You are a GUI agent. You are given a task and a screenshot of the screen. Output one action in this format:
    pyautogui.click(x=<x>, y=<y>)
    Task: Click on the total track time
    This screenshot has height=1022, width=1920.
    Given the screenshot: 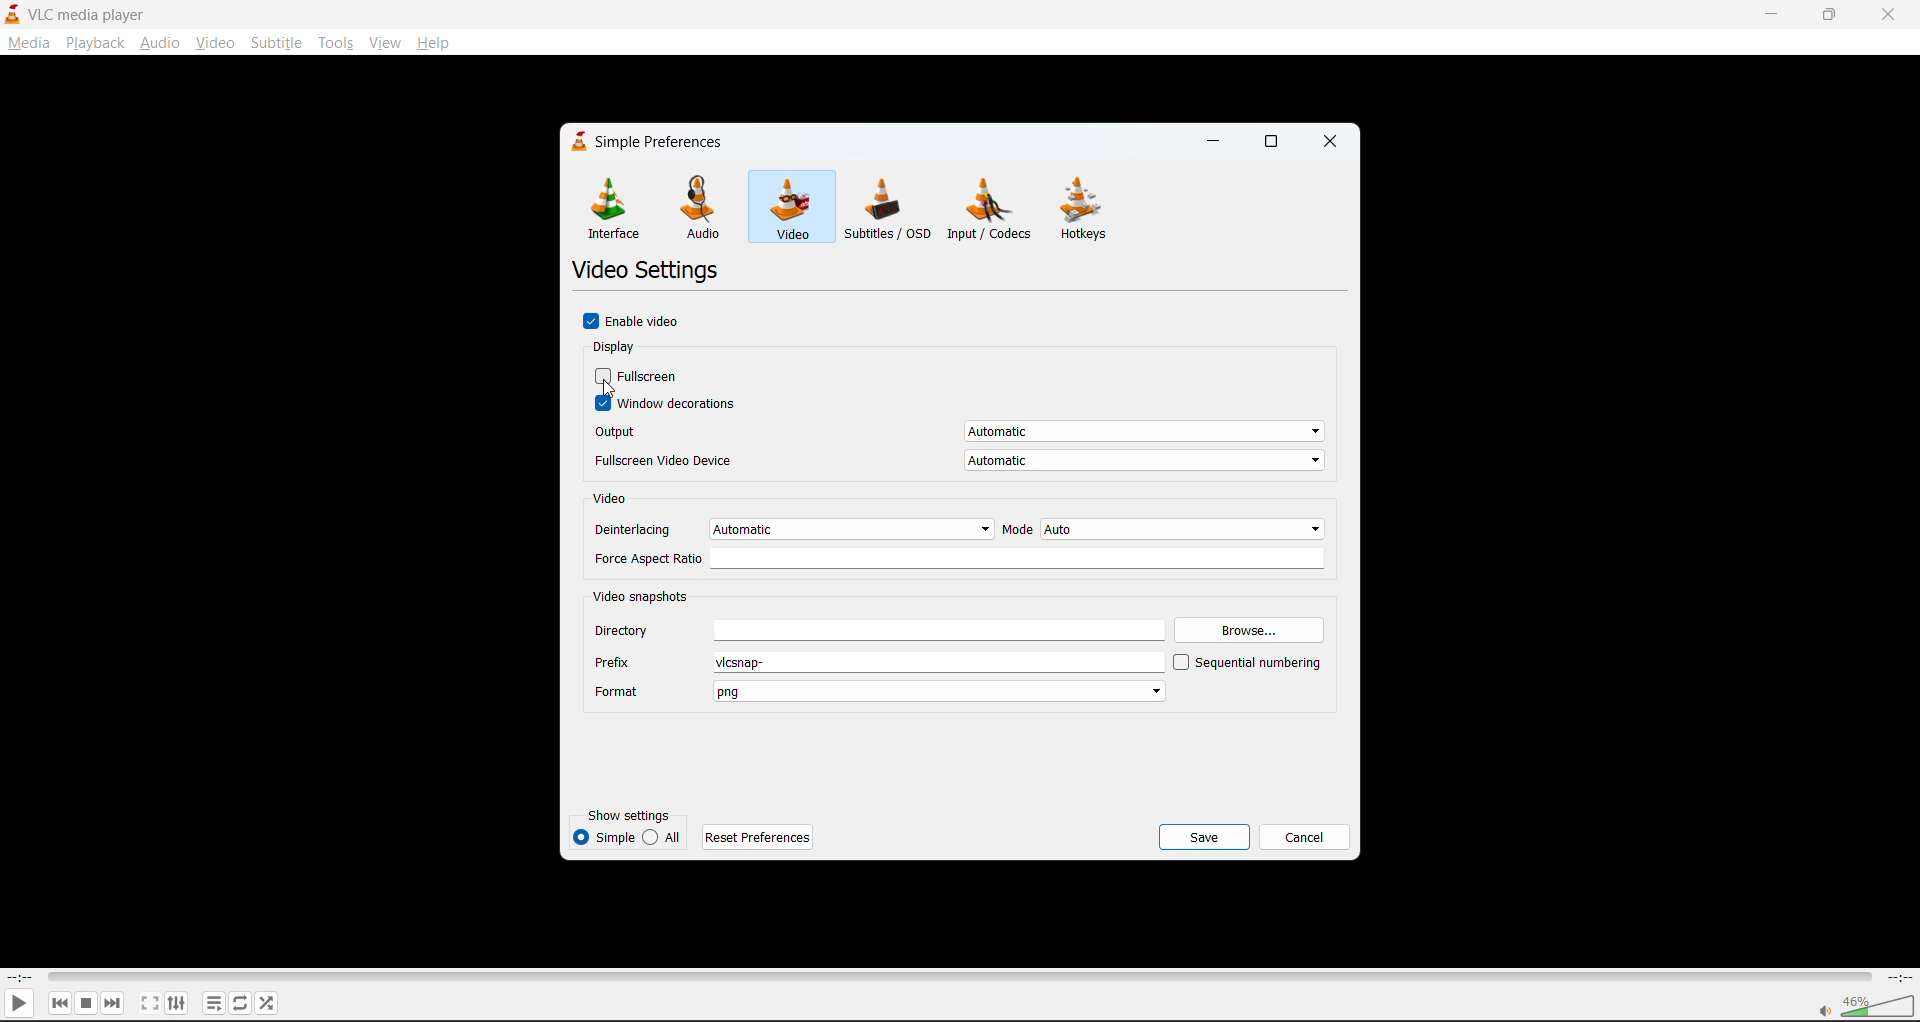 What is the action you would take?
    pyautogui.click(x=1898, y=976)
    